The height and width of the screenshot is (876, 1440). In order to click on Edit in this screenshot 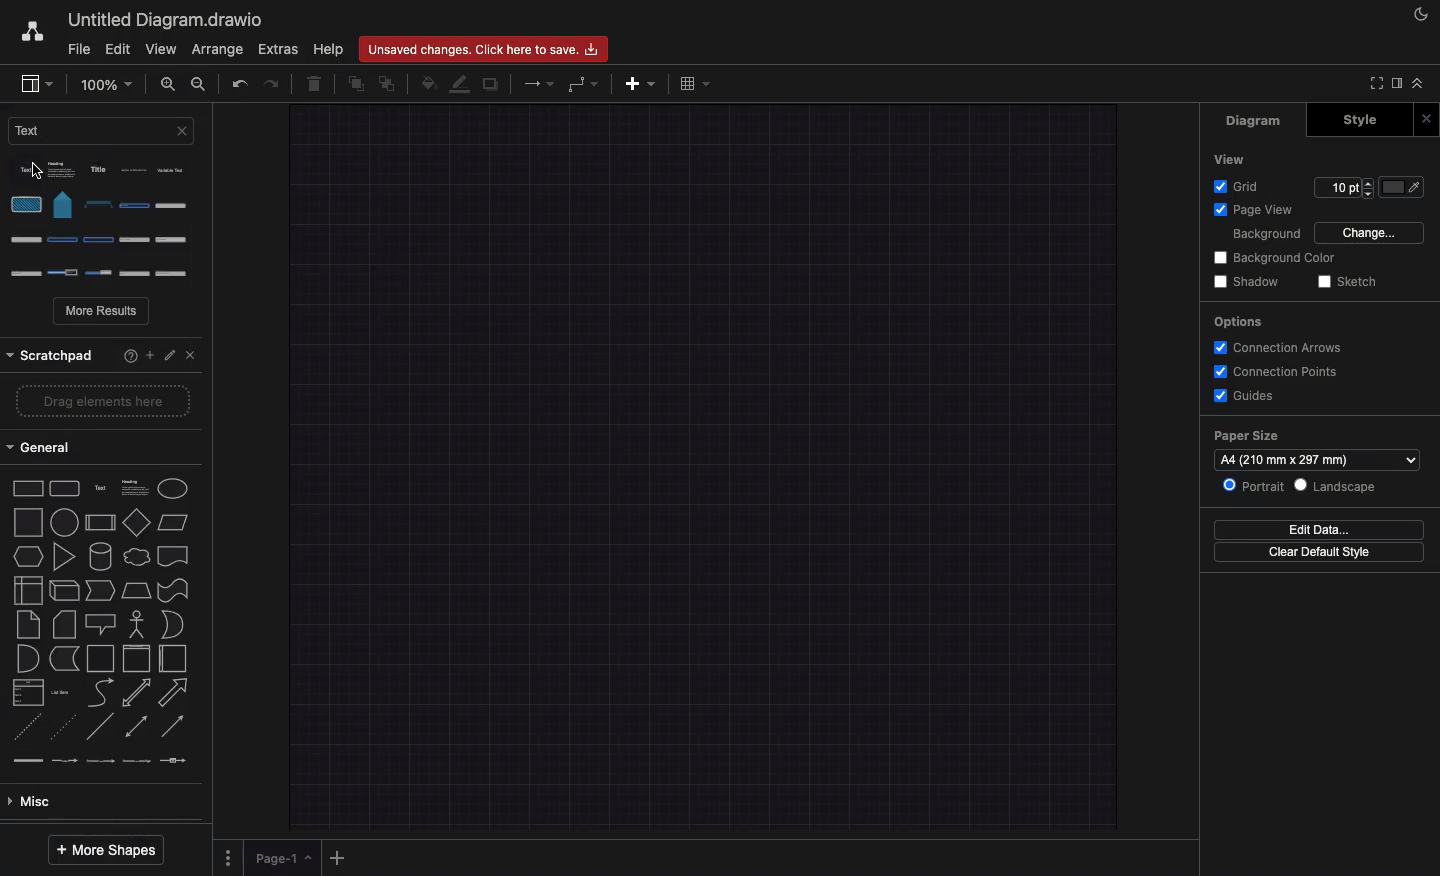, I will do `click(119, 48)`.